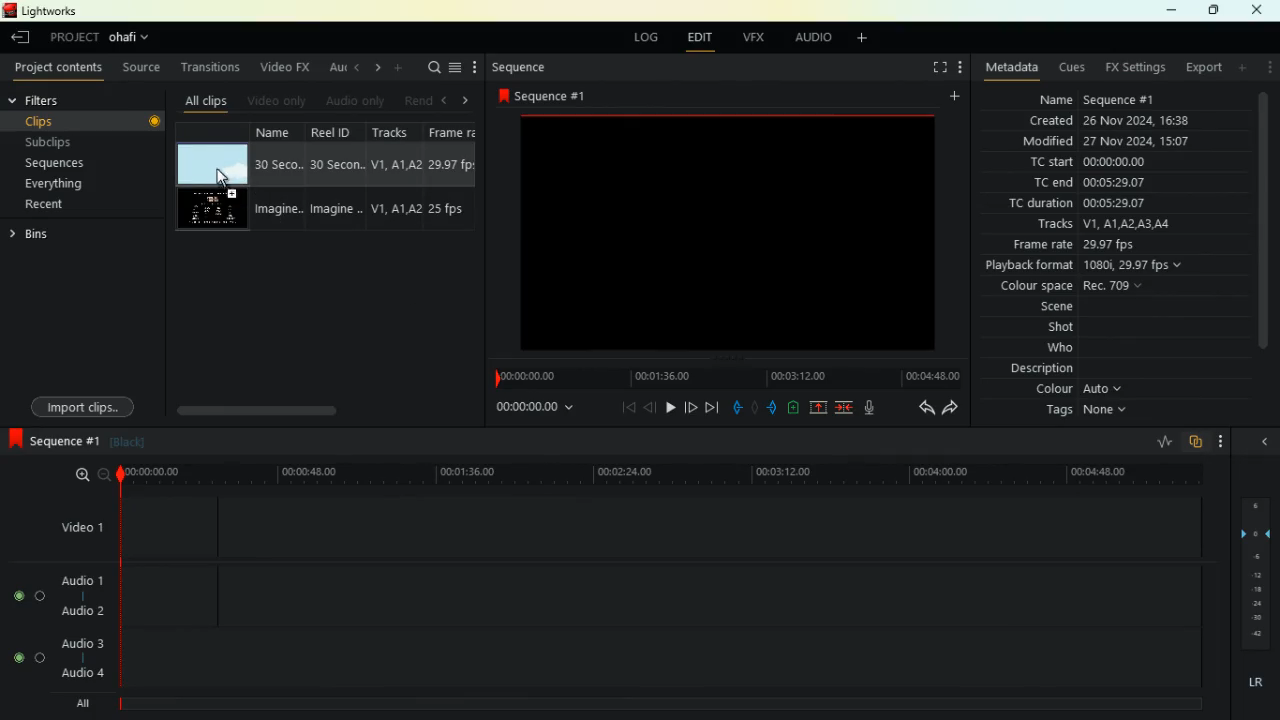 This screenshot has height=720, width=1280. Describe the element at coordinates (619, 408) in the screenshot. I see `beggining` at that location.